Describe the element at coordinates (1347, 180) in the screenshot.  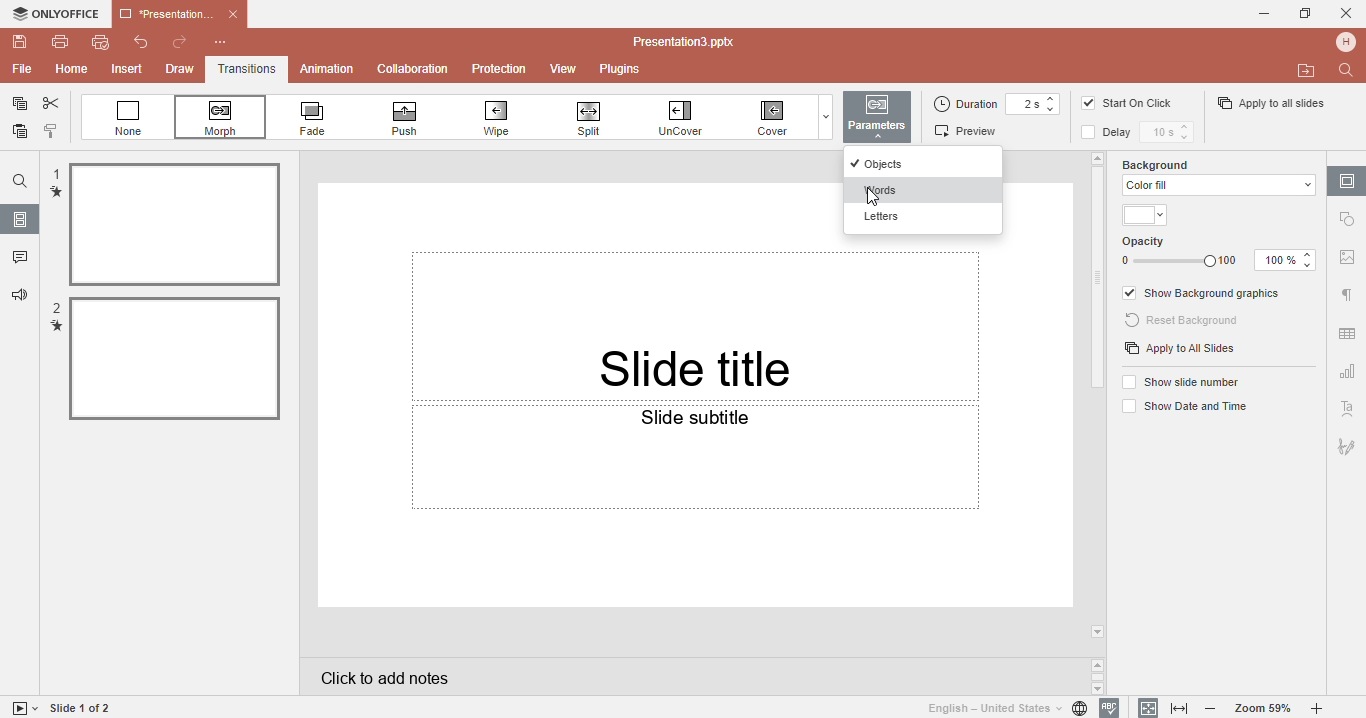
I see `Slide settings` at that location.